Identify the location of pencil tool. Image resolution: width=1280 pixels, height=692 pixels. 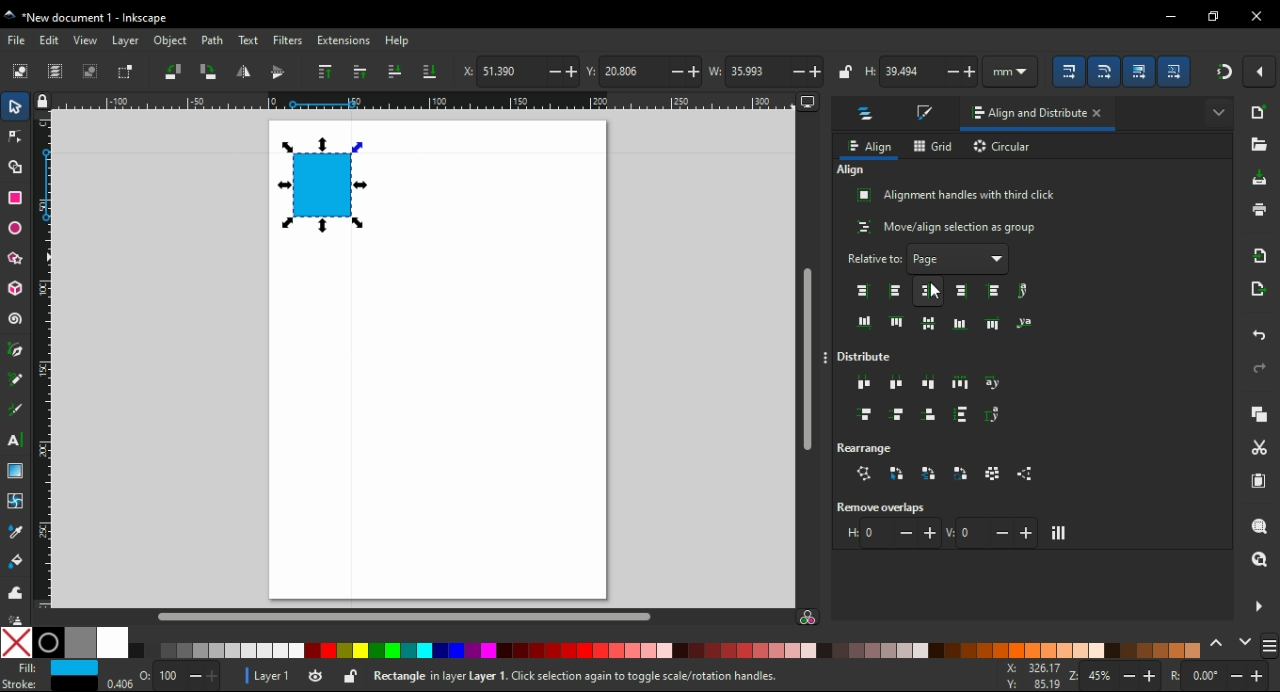
(16, 380).